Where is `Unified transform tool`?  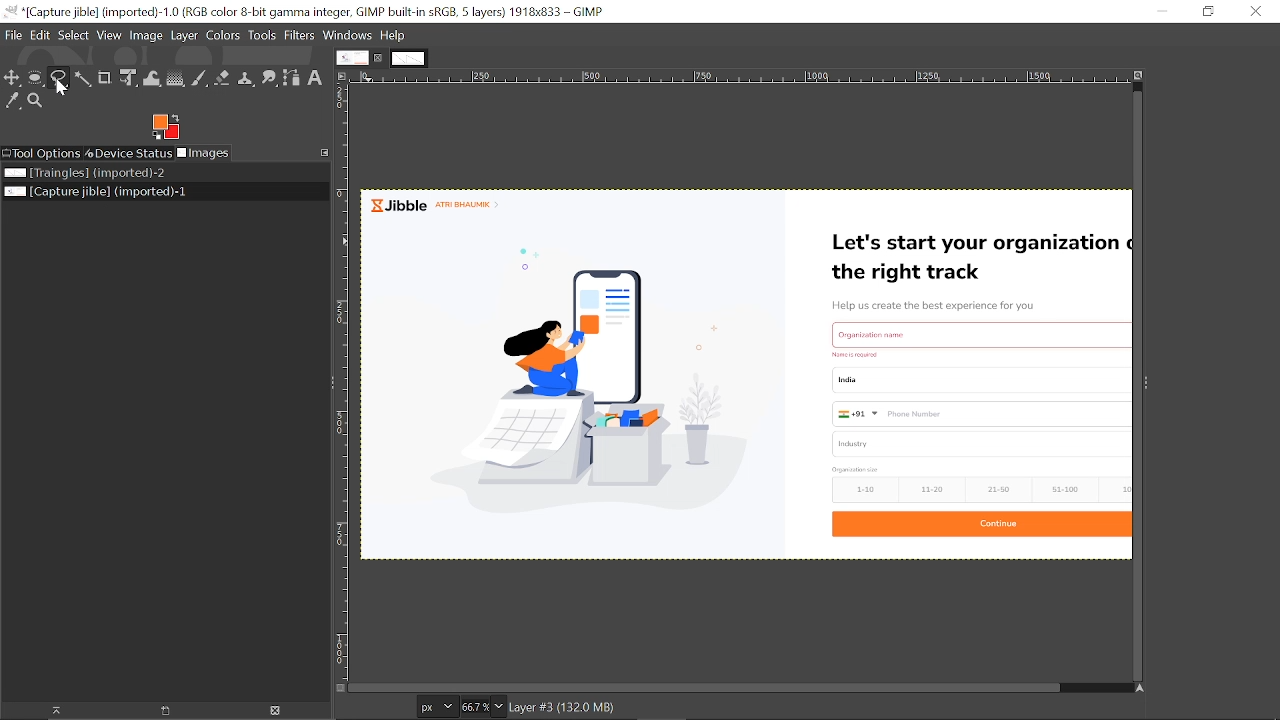 Unified transform tool is located at coordinates (130, 78).